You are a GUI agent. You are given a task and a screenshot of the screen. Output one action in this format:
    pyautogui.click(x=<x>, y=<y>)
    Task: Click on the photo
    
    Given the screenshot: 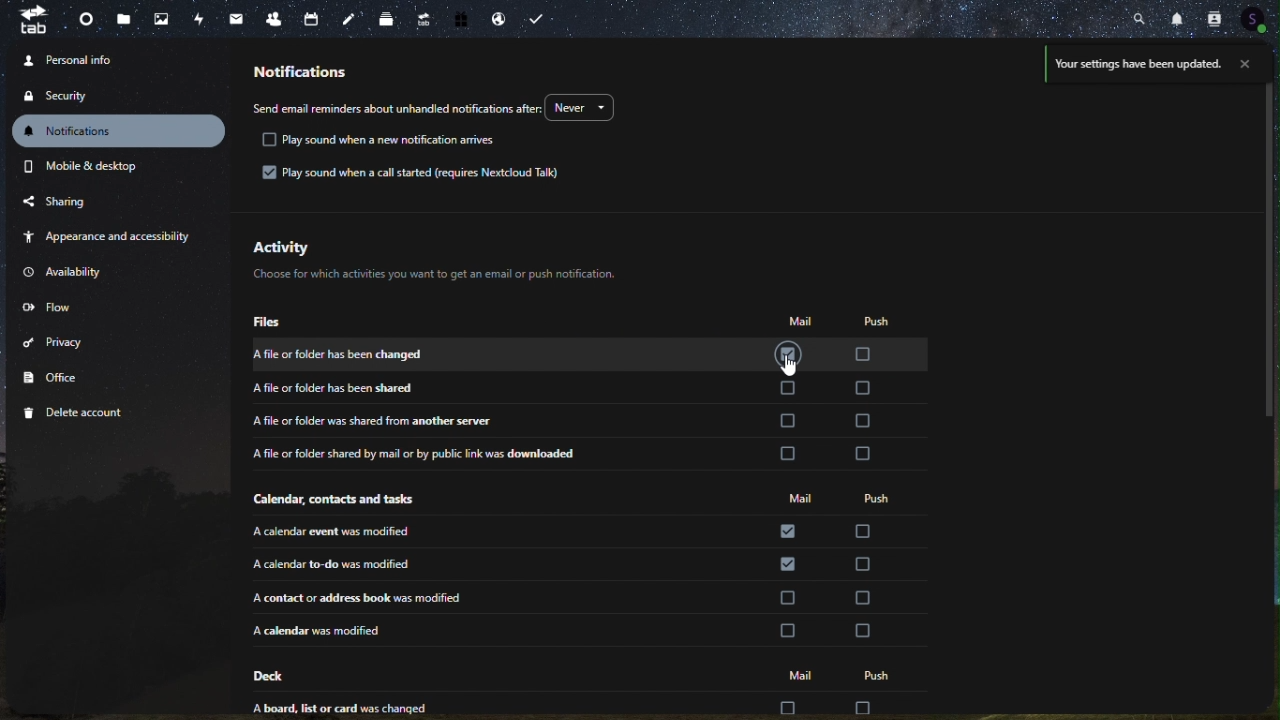 What is the action you would take?
    pyautogui.click(x=161, y=18)
    